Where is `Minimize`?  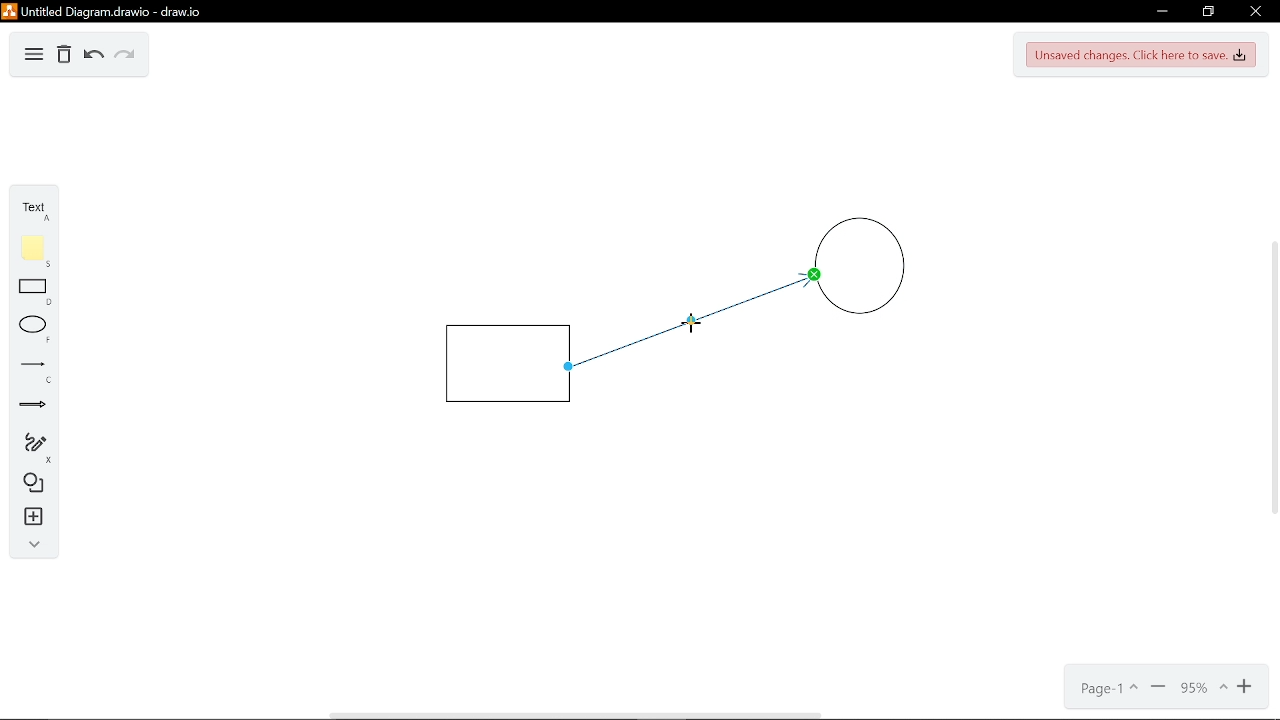
Minimize is located at coordinates (1159, 689).